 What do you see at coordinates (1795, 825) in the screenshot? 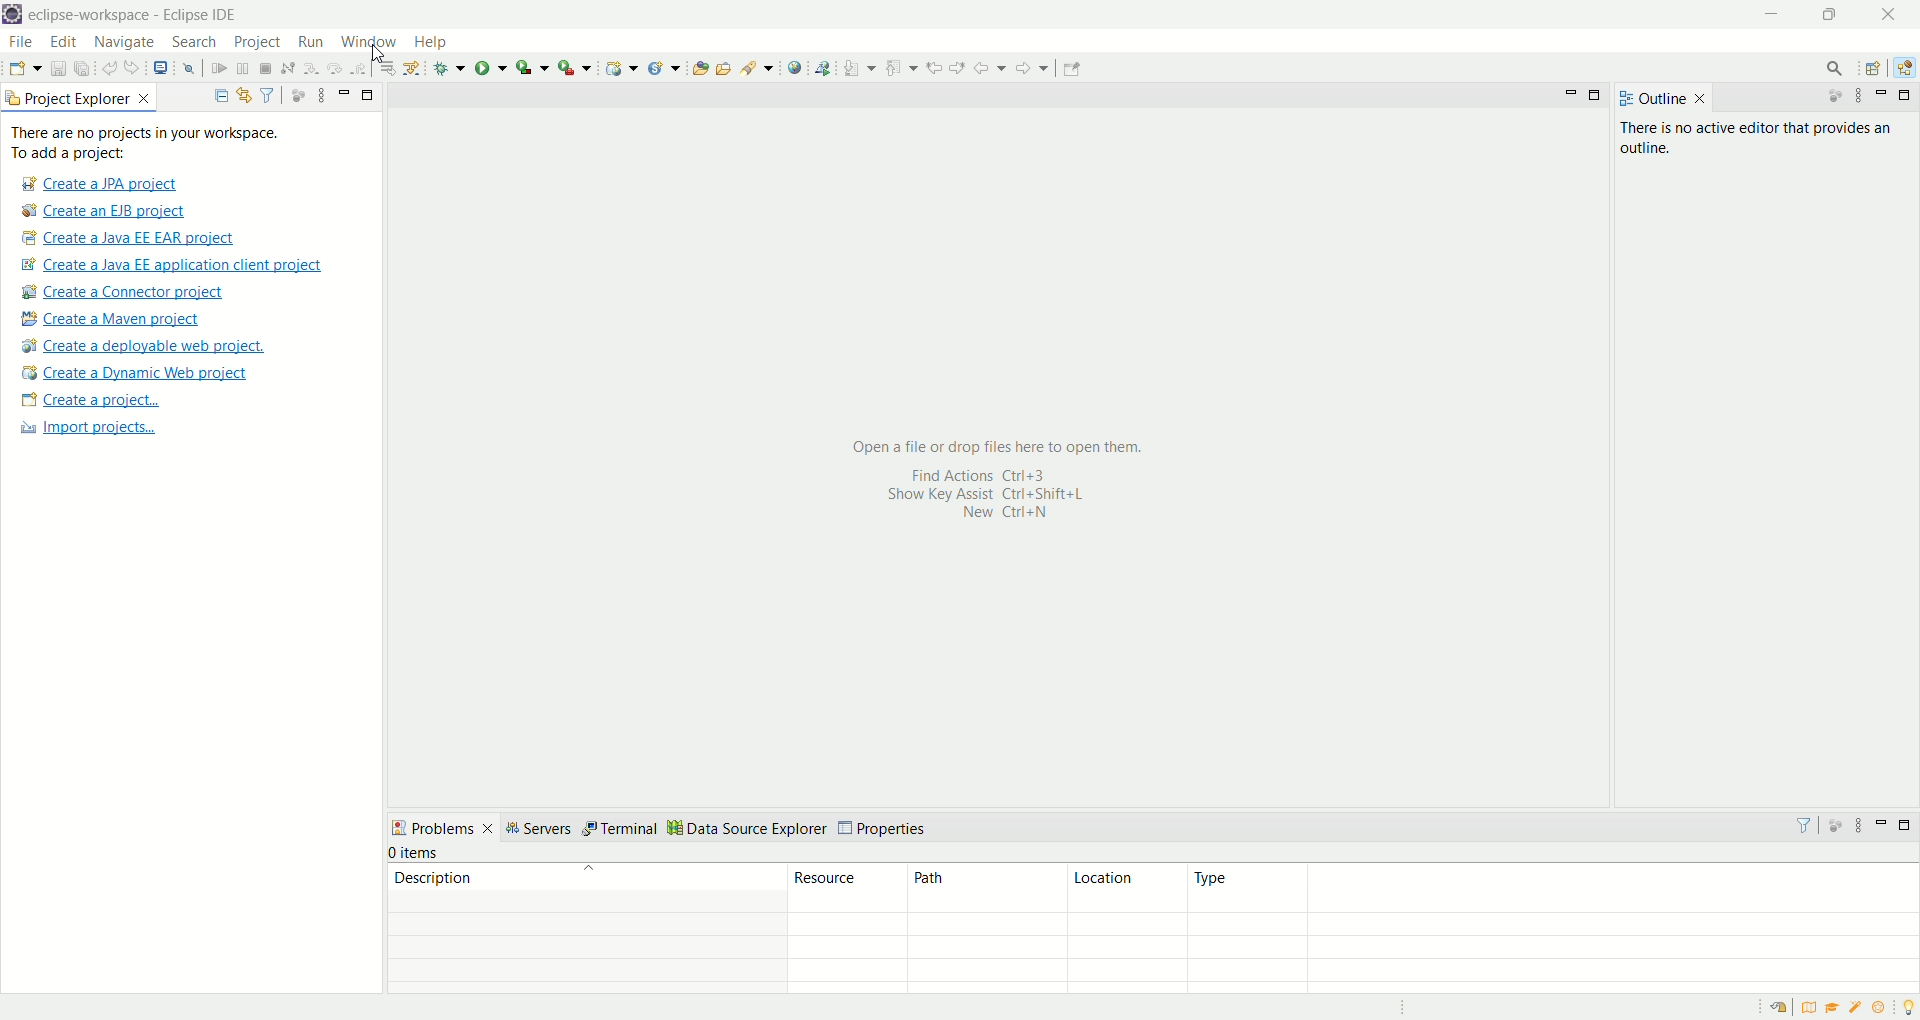
I see `filter` at bounding box center [1795, 825].